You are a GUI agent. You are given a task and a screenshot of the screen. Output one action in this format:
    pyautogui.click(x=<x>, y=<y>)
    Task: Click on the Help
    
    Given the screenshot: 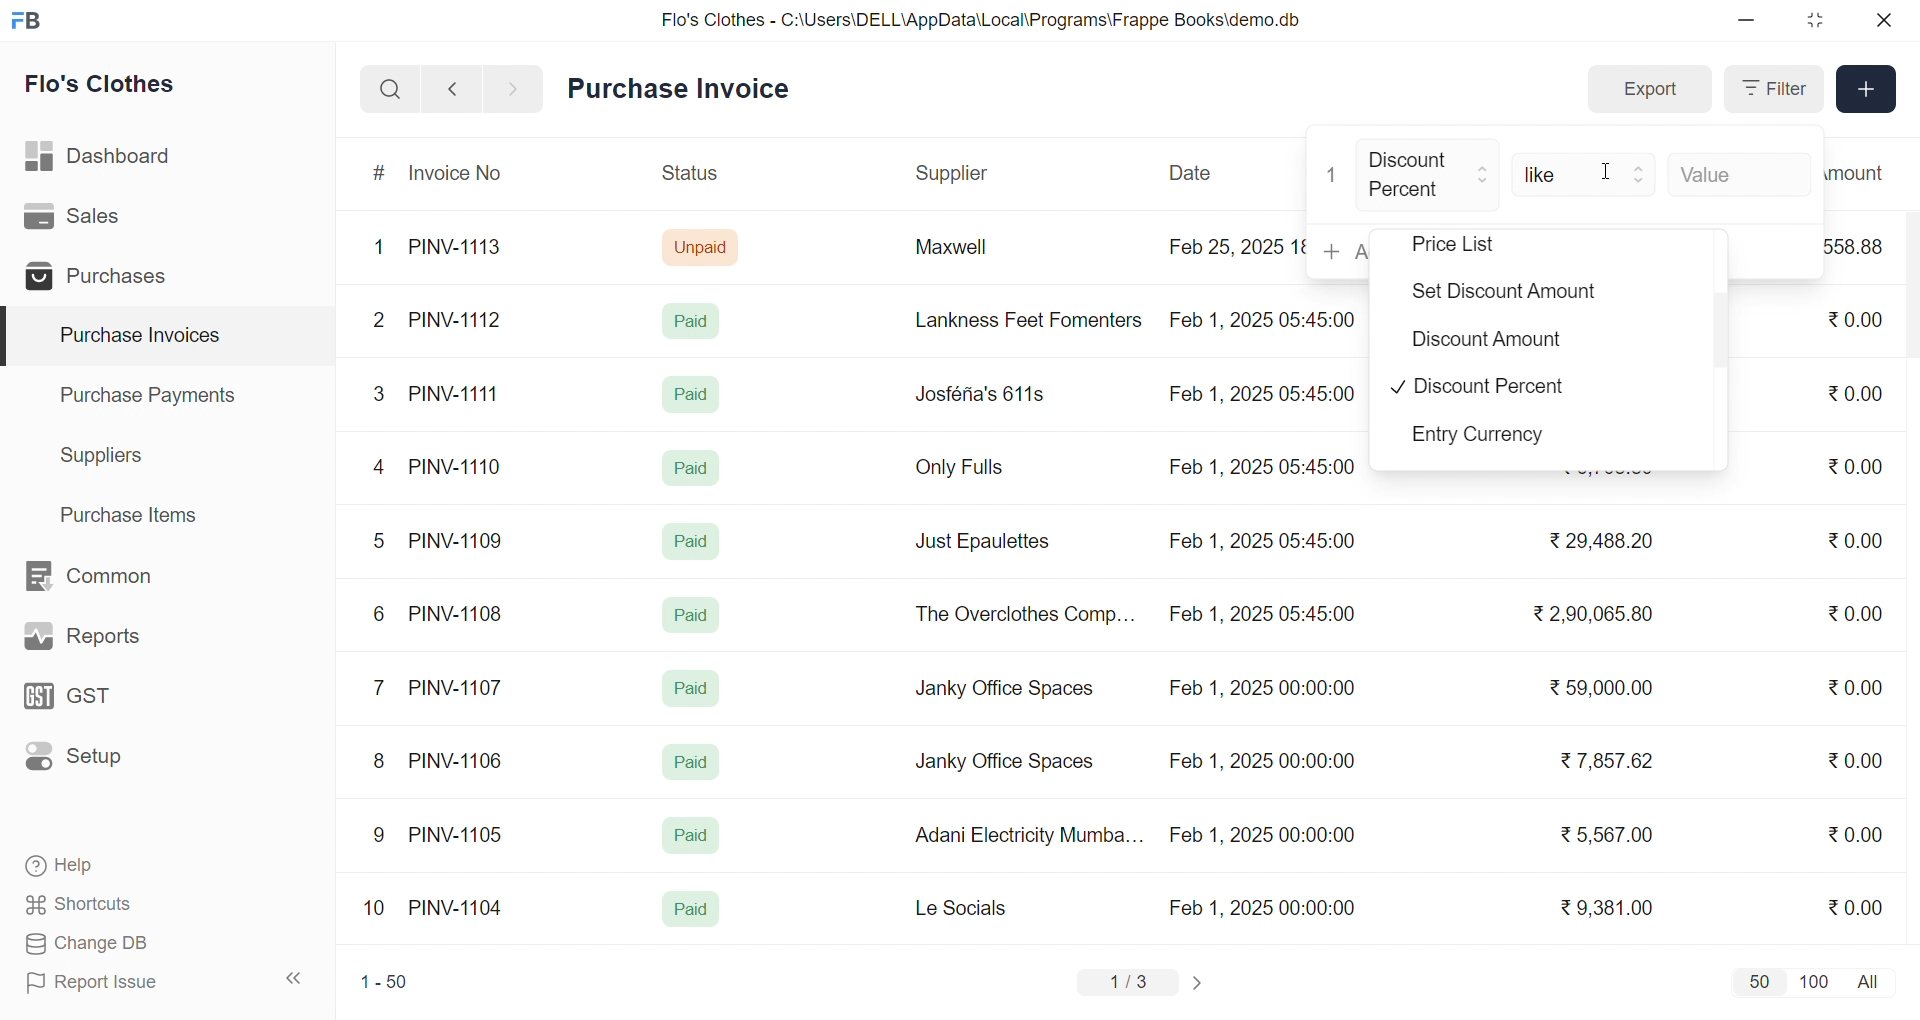 What is the action you would take?
    pyautogui.click(x=124, y=867)
    